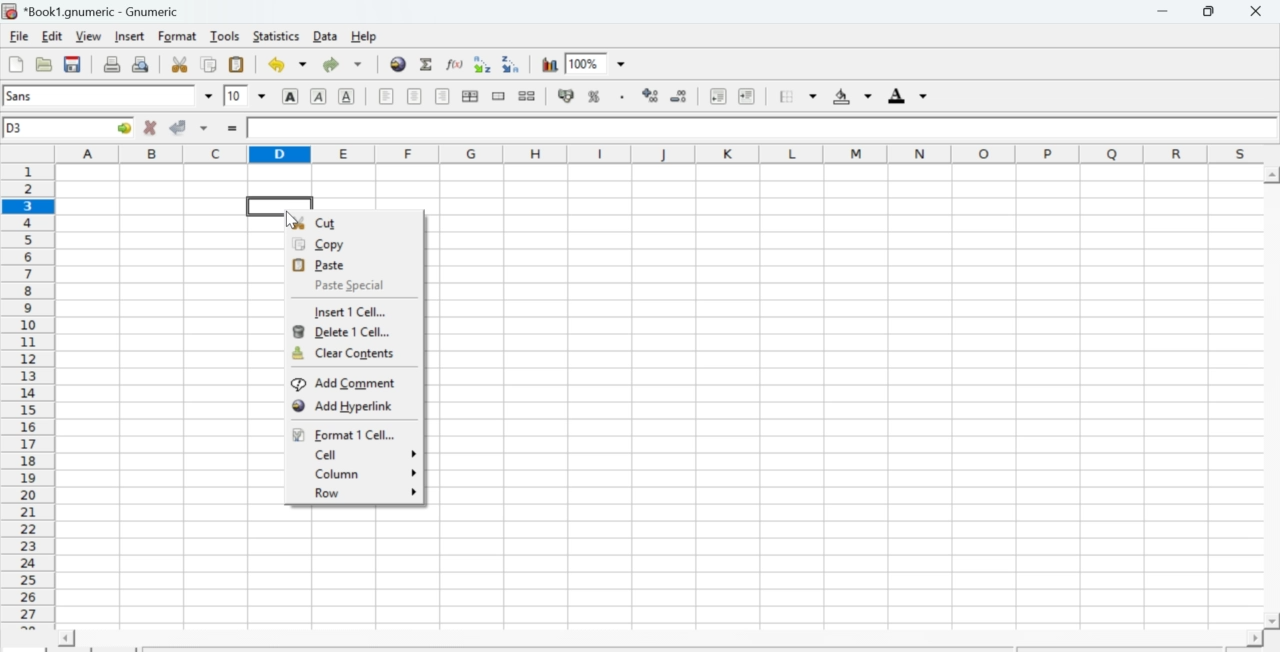 This screenshot has width=1280, height=652. Describe the element at coordinates (180, 64) in the screenshot. I see `Cut` at that location.